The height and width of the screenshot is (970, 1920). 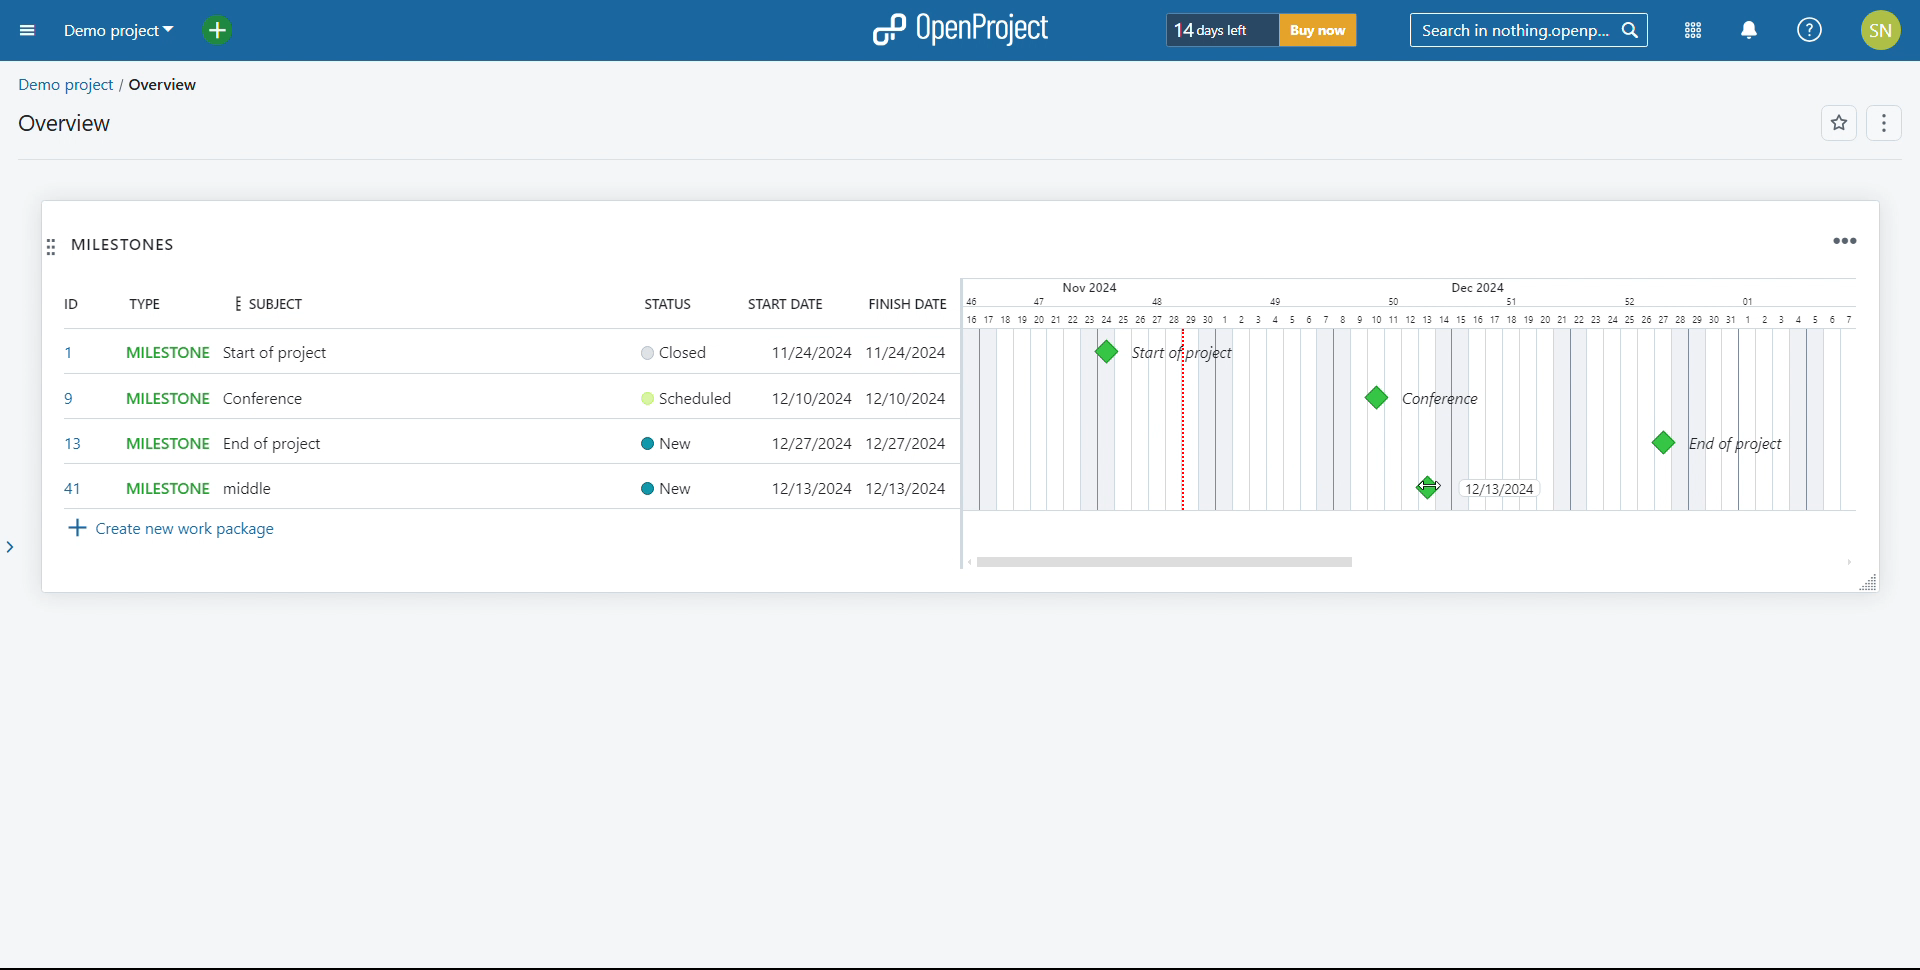 What do you see at coordinates (1886, 124) in the screenshot?
I see `options` at bounding box center [1886, 124].